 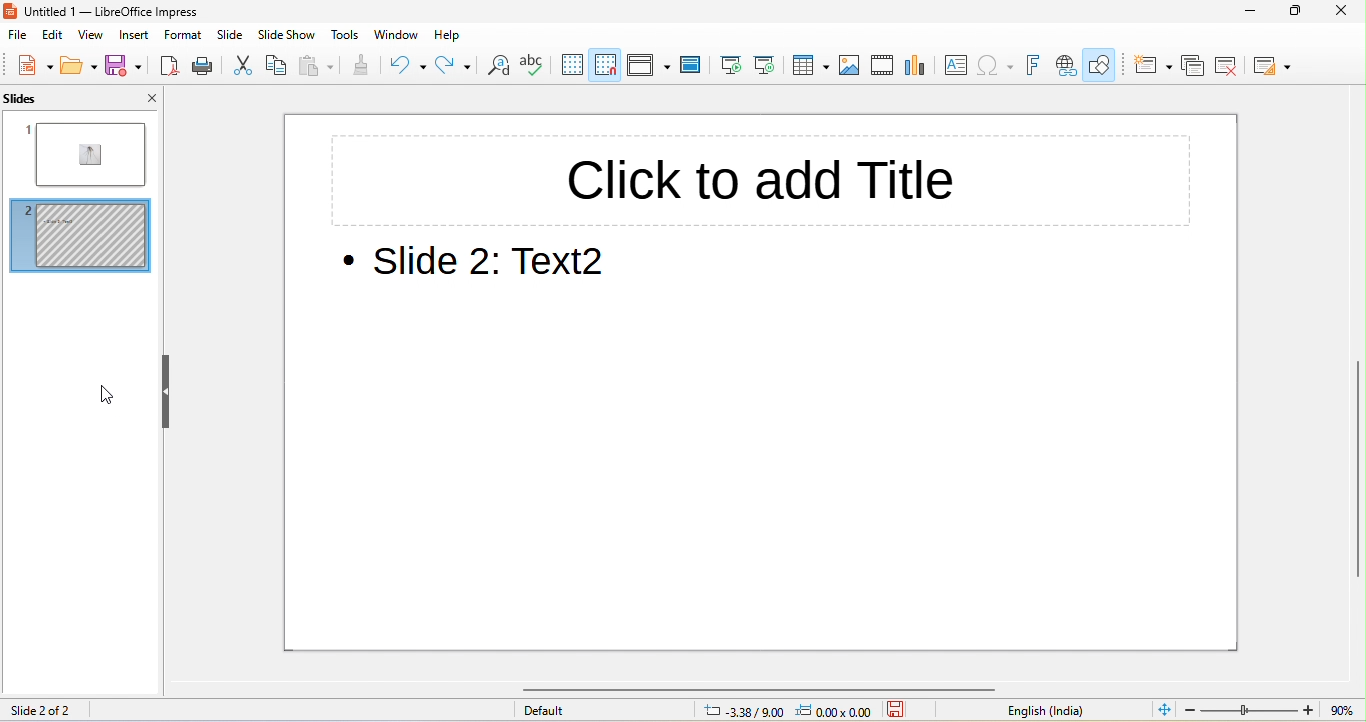 I want to click on print, so click(x=207, y=67).